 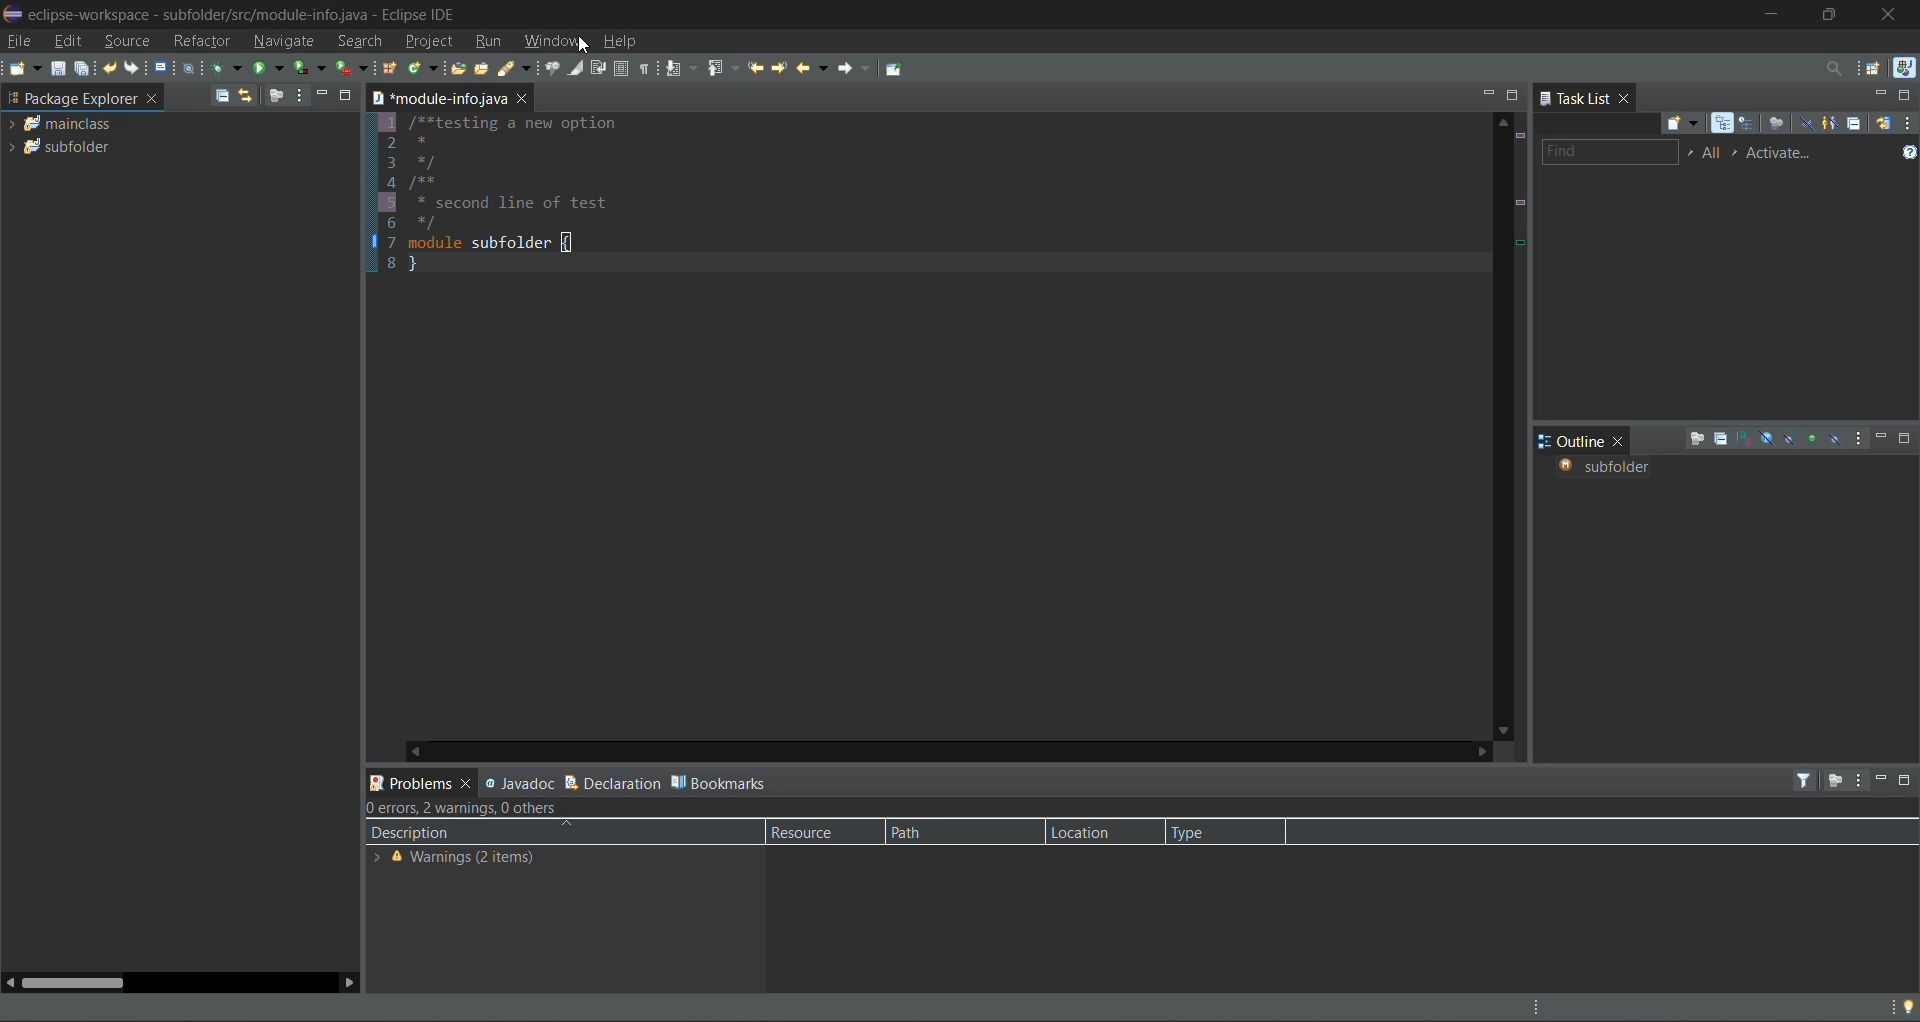 What do you see at coordinates (679, 67) in the screenshot?
I see `next annotation` at bounding box center [679, 67].